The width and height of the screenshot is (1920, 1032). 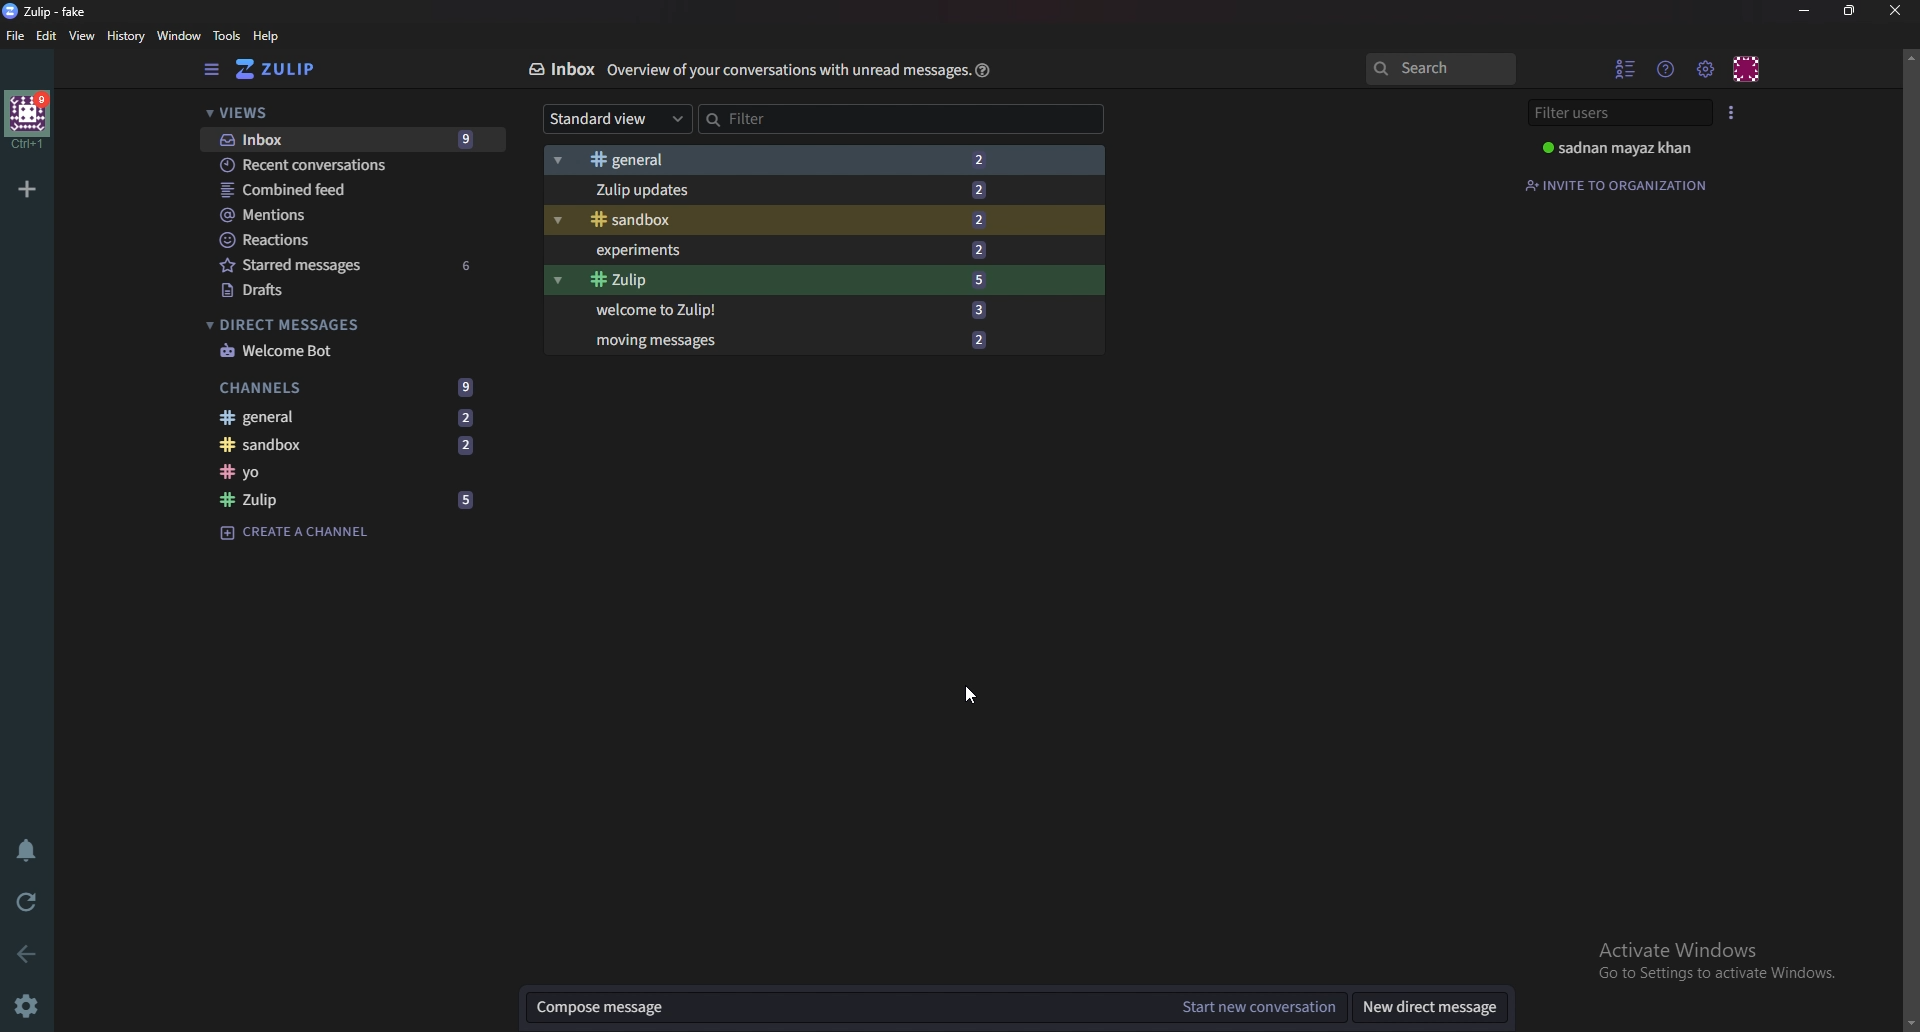 What do you see at coordinates (344, 289) in the screenshot?
I see `drafts` at bounding box center [344, 289].